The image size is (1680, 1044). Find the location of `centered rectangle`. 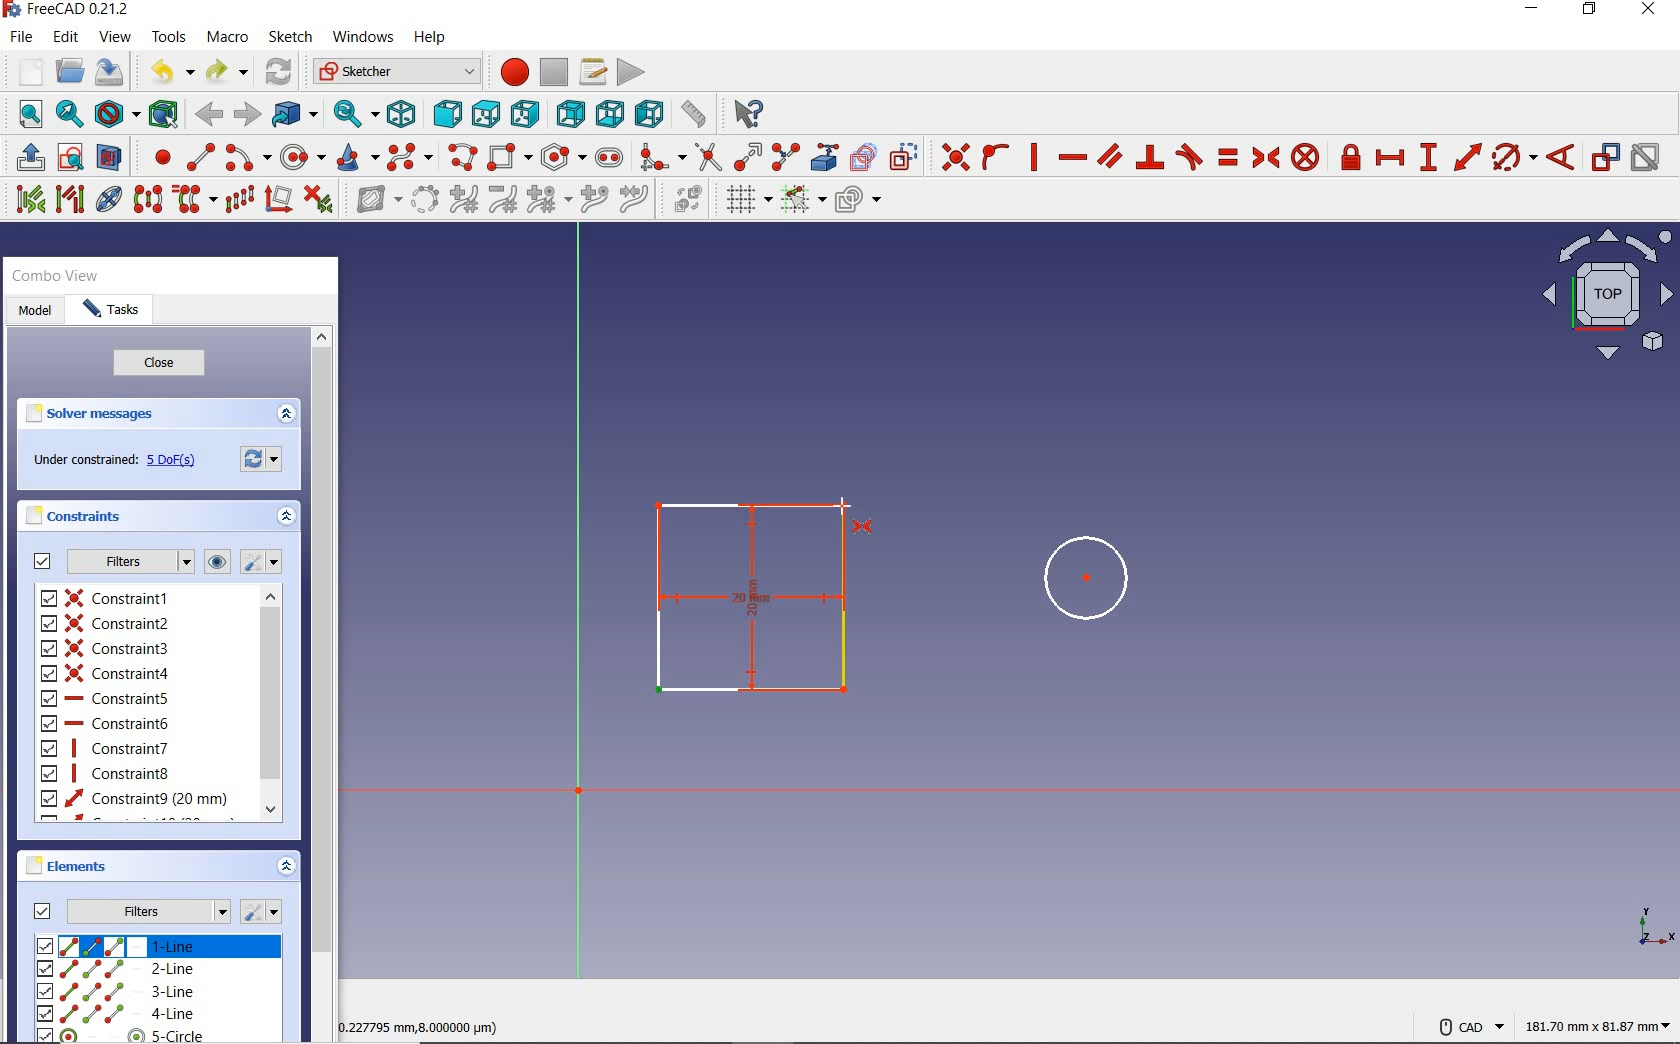

centered rectangle is located at coordinates (750, 600).